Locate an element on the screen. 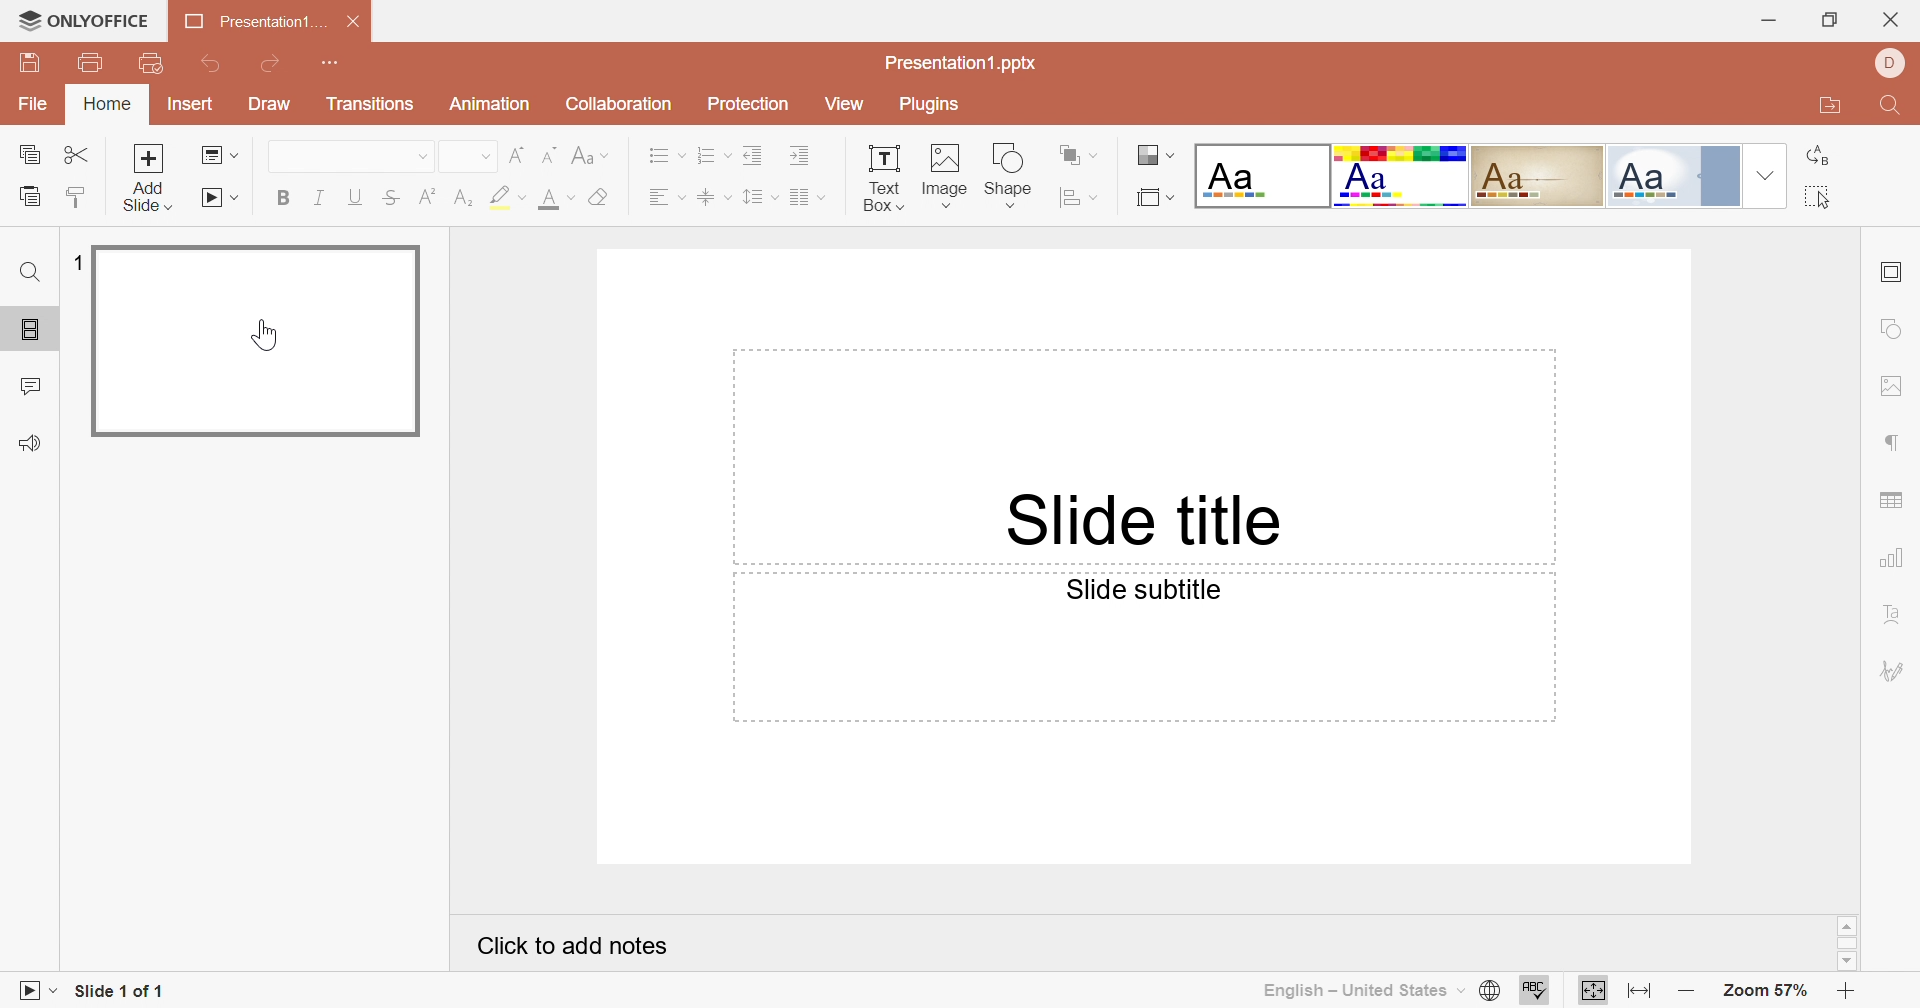  Draw is located at coordinates (271, 104).